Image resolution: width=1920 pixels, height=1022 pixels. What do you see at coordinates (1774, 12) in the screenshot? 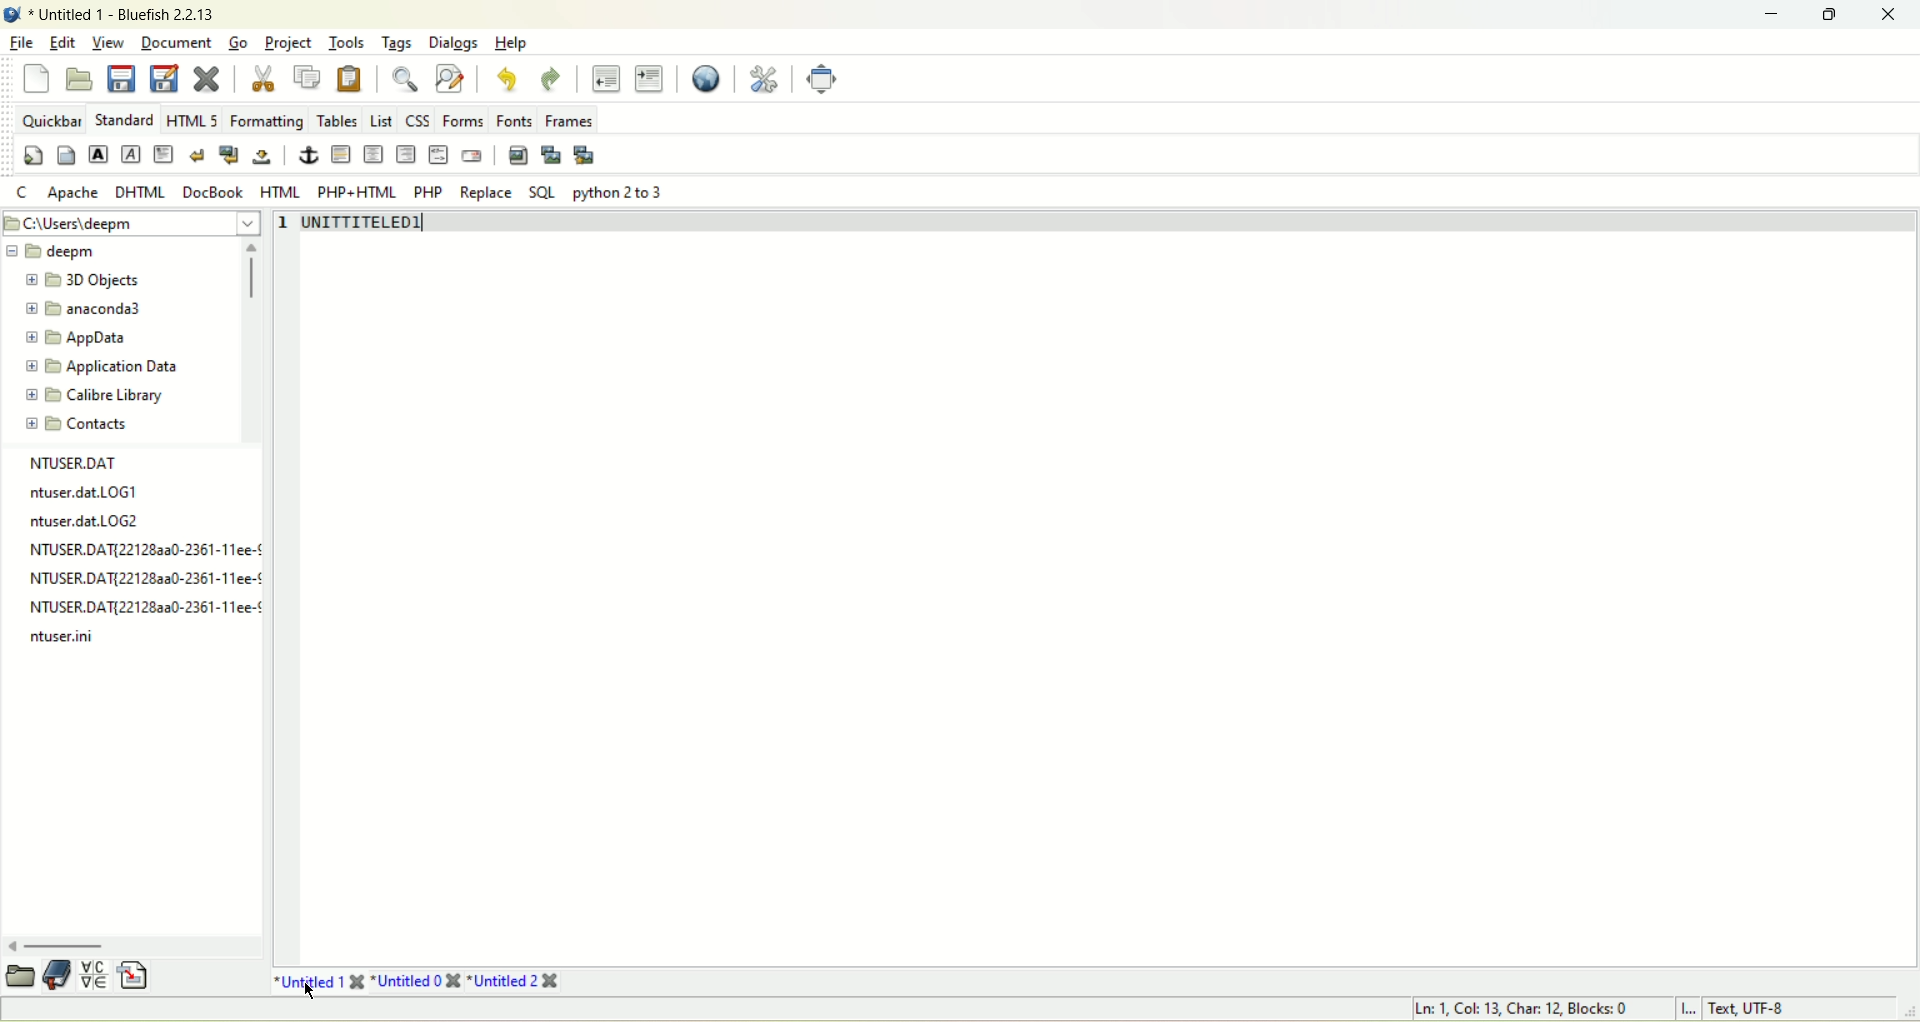
I see `minimize` at bounding box center [1774, 12].